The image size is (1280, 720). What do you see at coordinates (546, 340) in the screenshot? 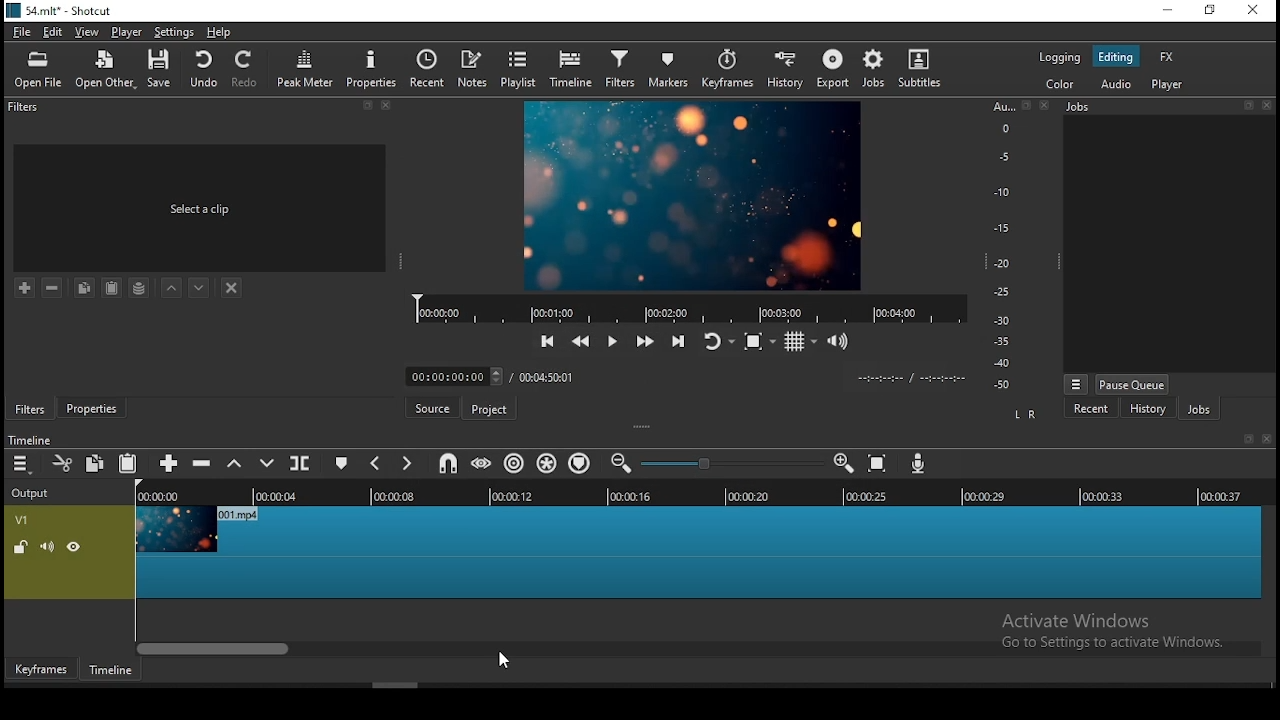
I see `play backwards quickly` at bounding box center [546, 340].